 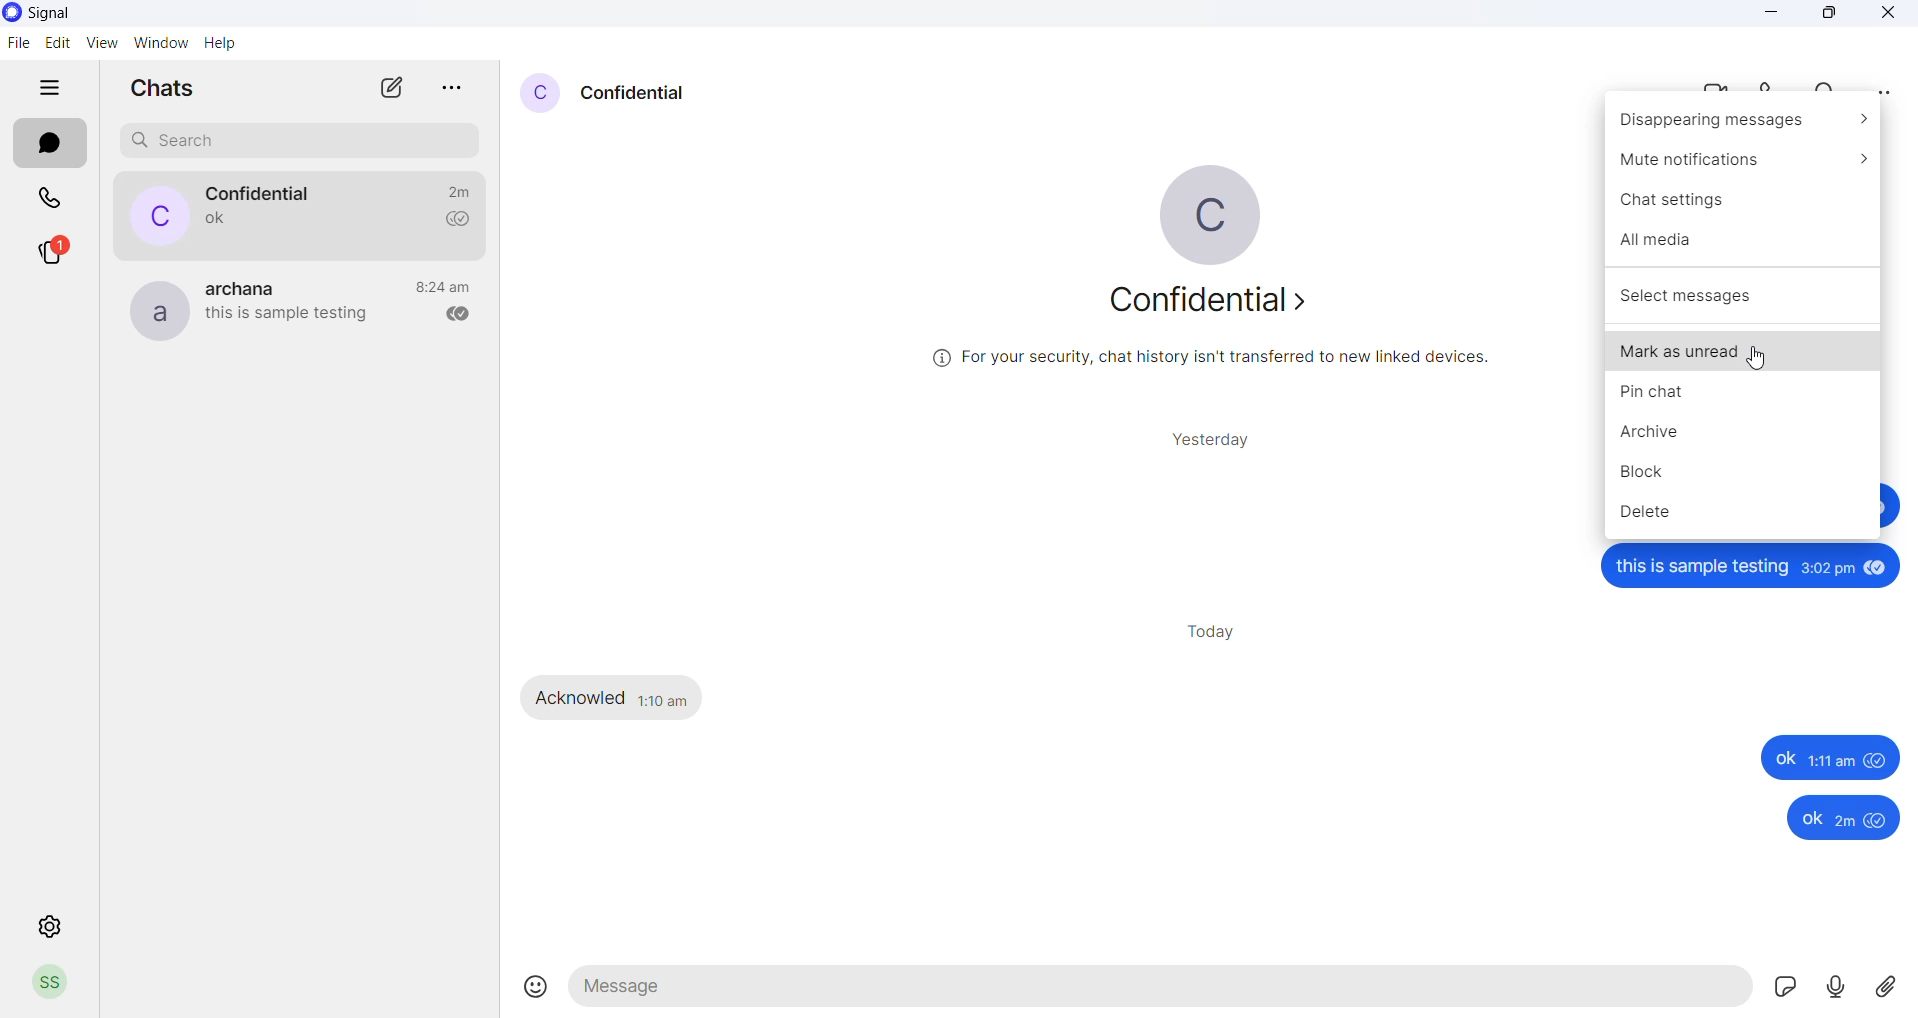 What do you see at coordinates (287, 318) in the screenshot?
I see `last message` at bounding box center [287, 318].